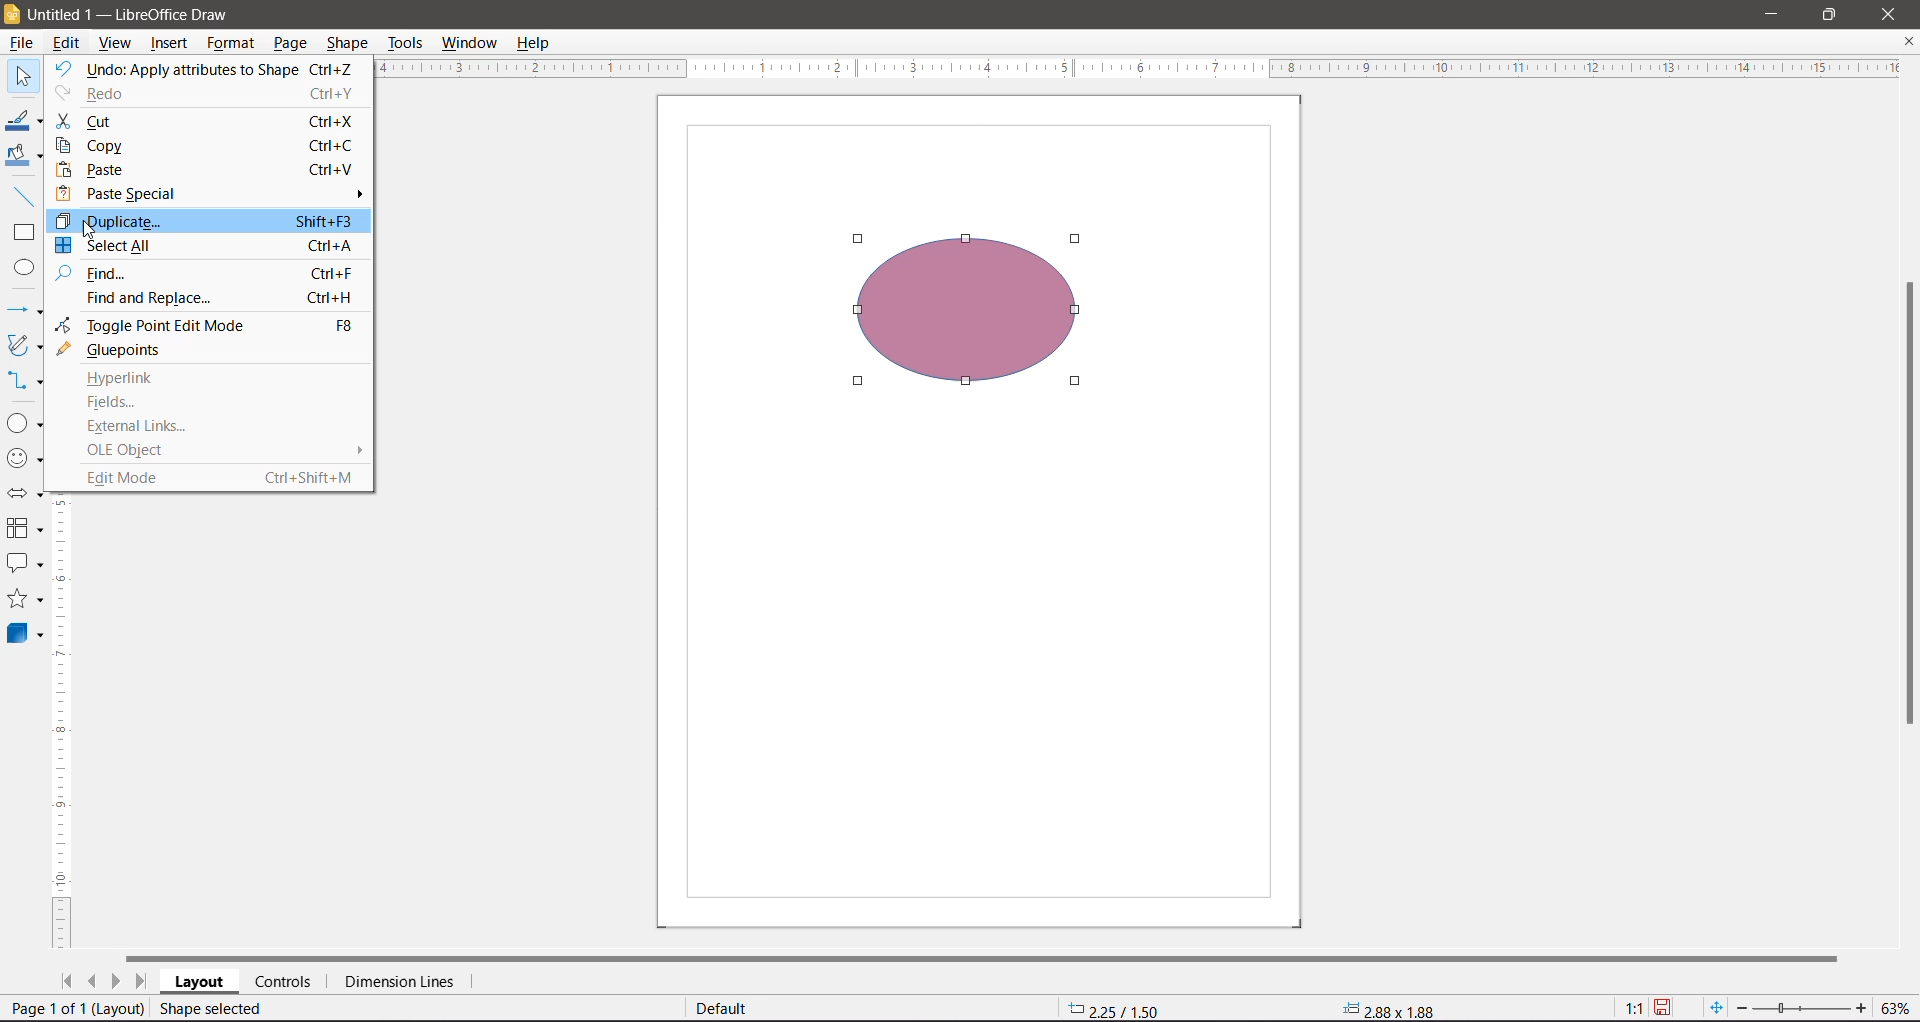  What do you see at coordinates (25, 346) in the screenshot?
I see `Curves and Polygons` at bounding box center [25, 346].